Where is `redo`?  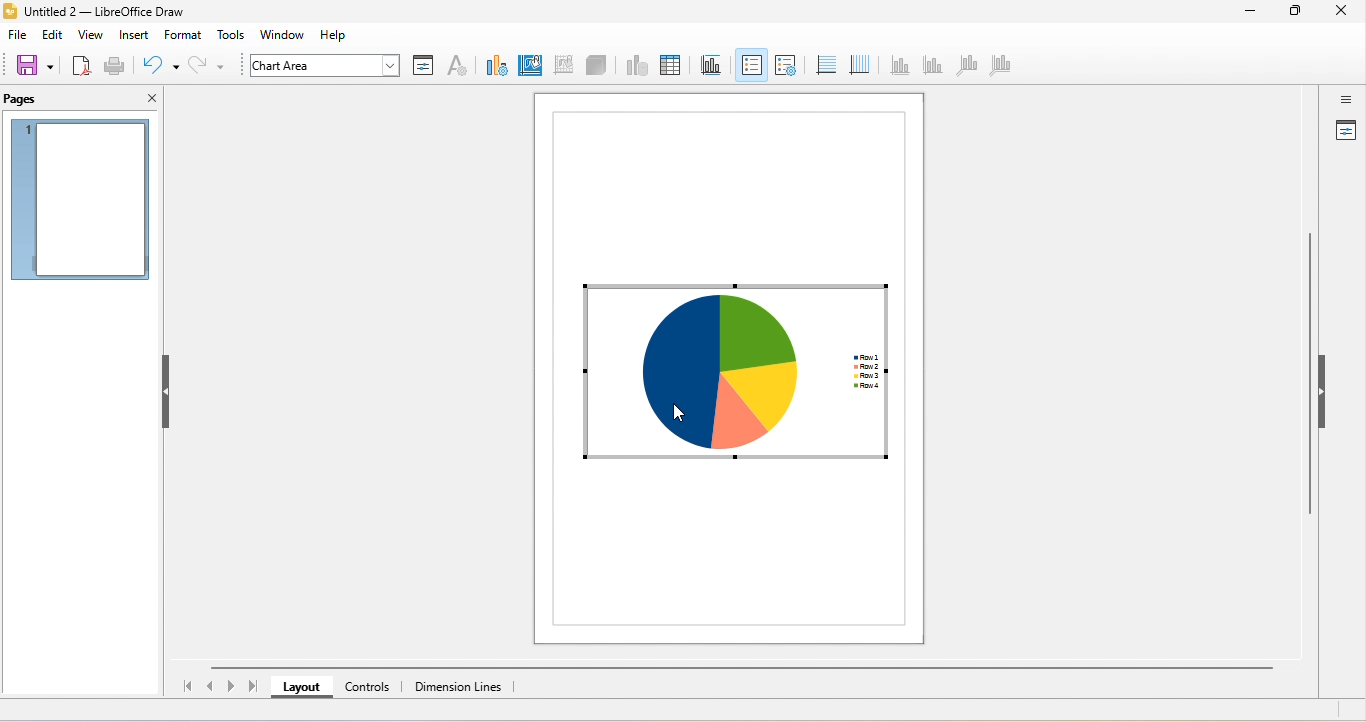
redo is located at coordinates (210, 66).